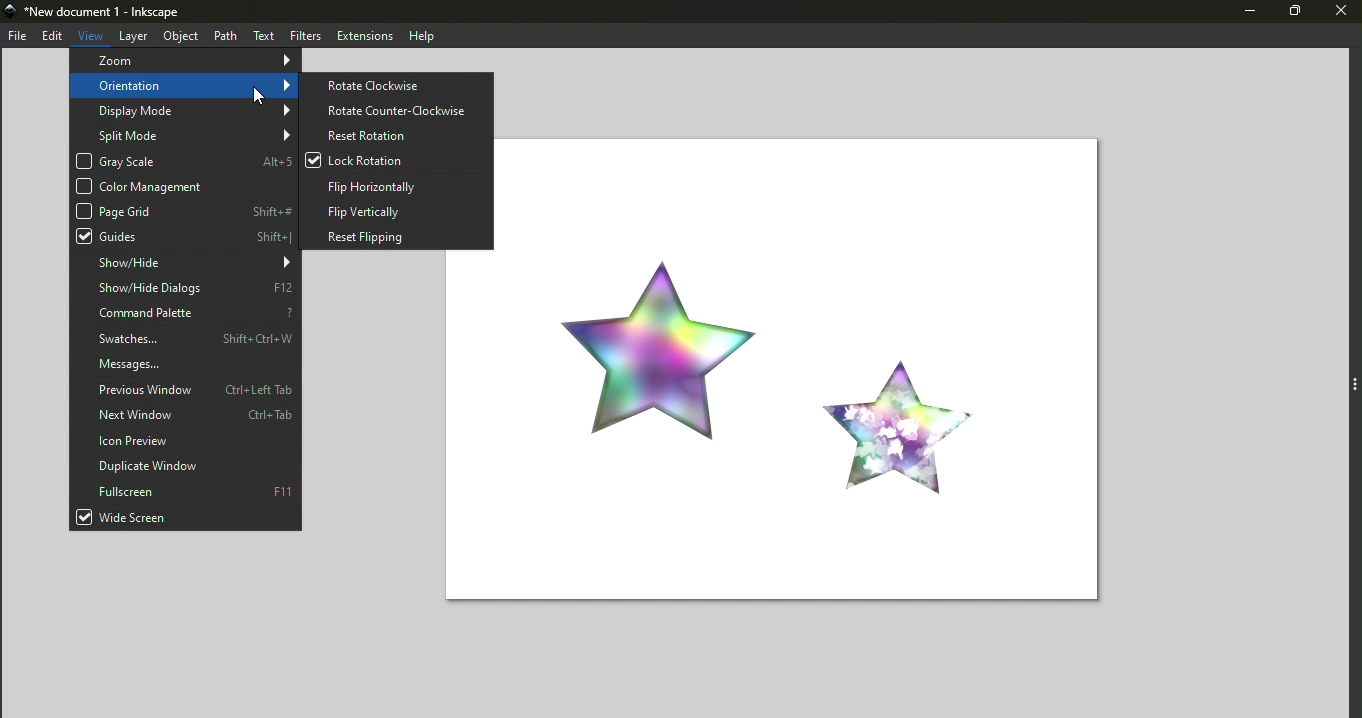  I want to click on Swatches, so click(189, 338).